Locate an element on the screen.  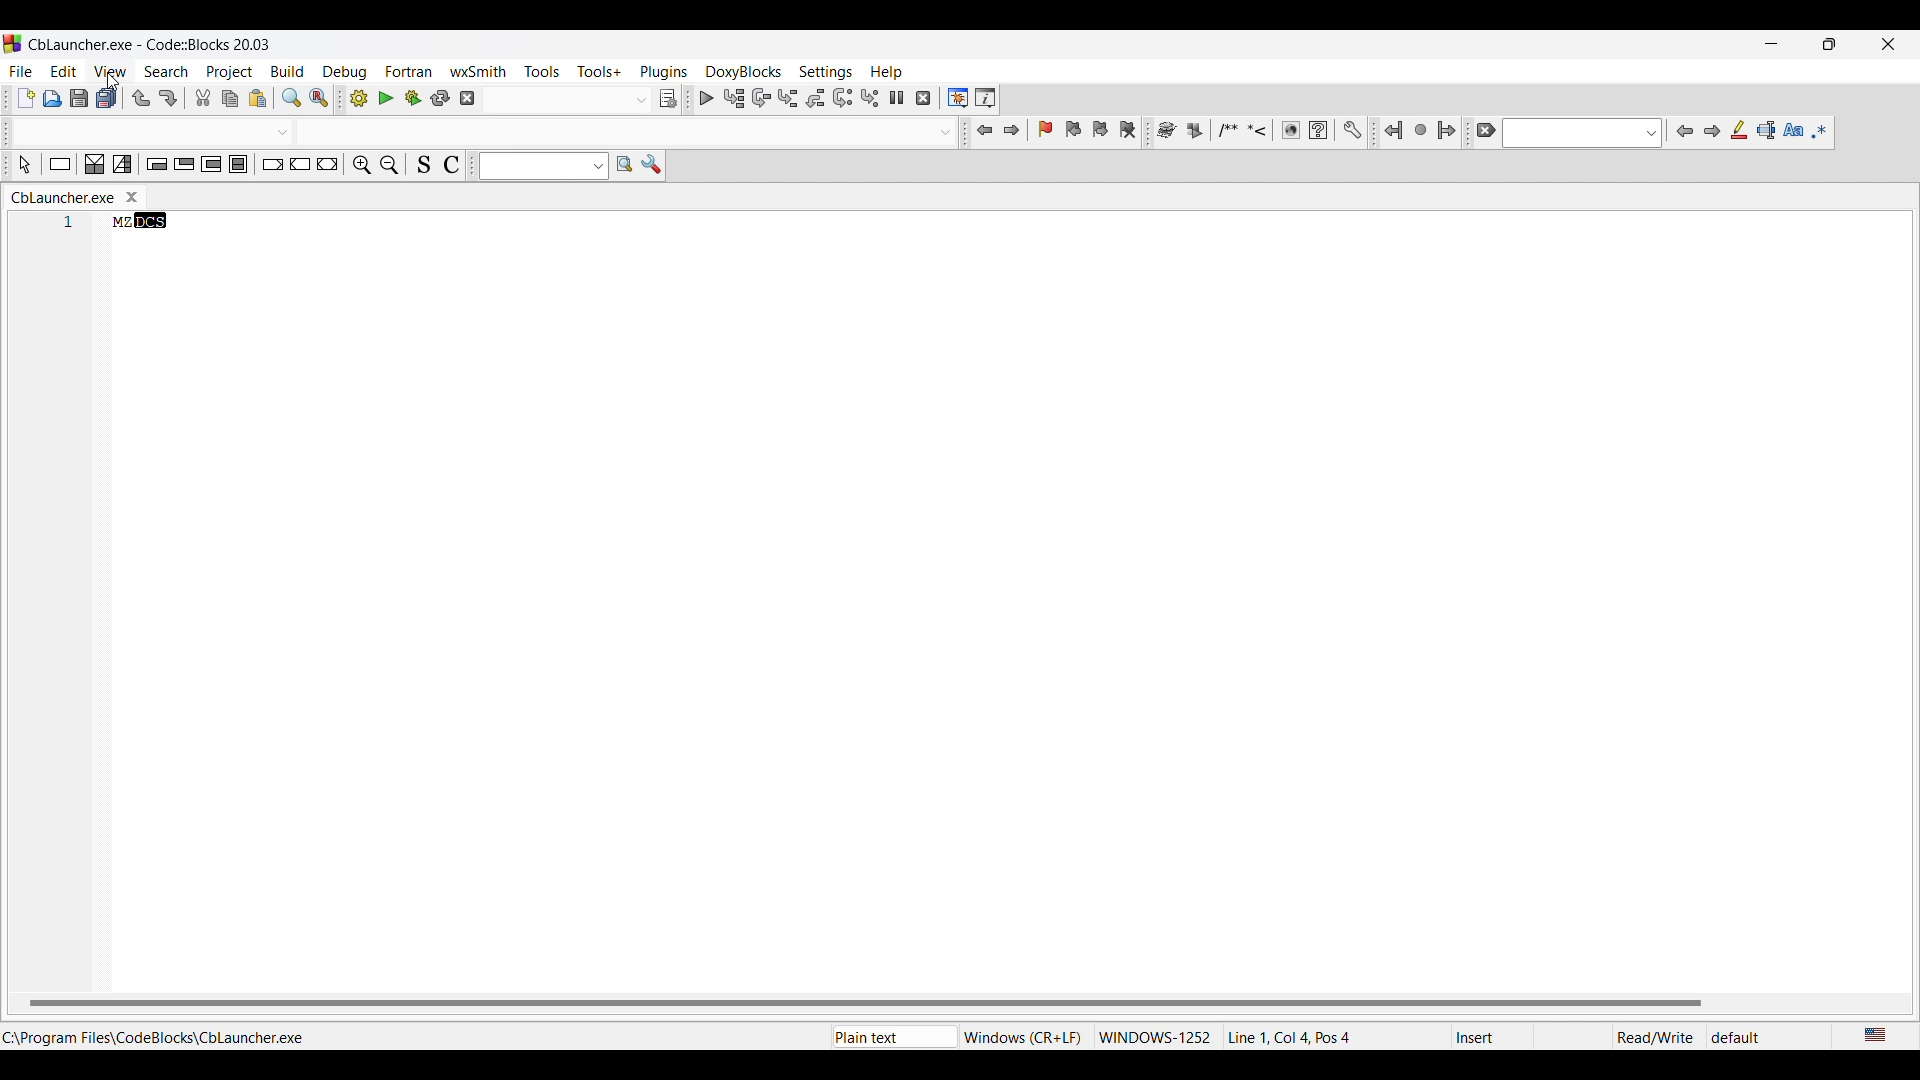
Show the select target dialog is located at coordinates (668, 98).